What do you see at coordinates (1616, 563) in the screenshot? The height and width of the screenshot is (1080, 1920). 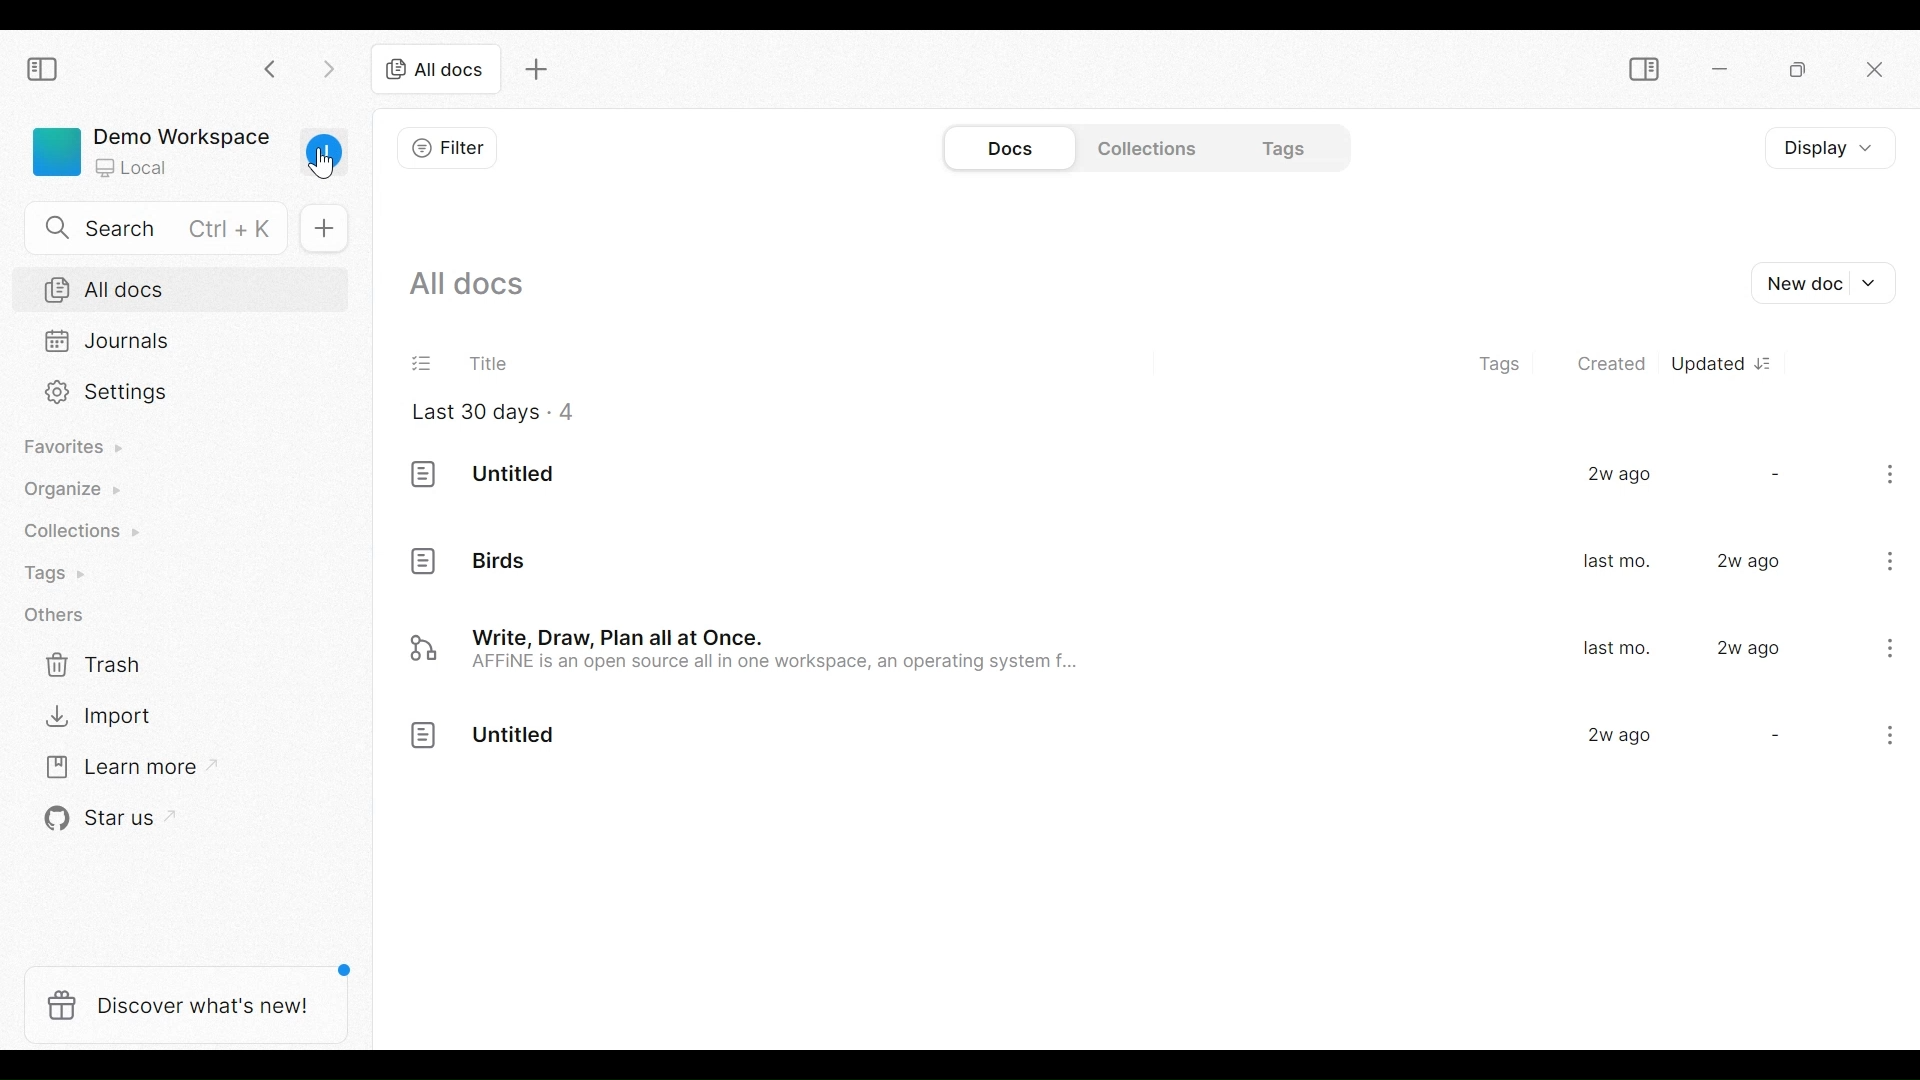 I see `last mo.` at bounding box center [1616, 563].